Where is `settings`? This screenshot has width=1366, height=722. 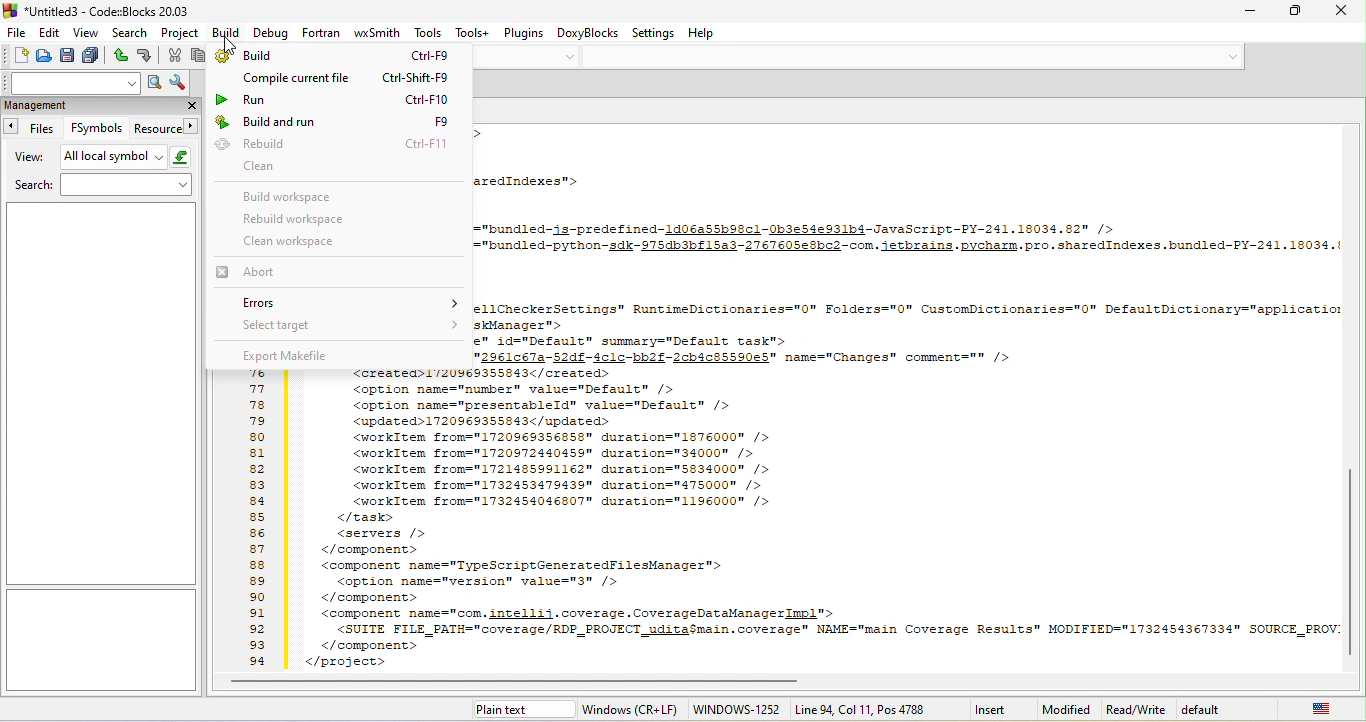
settings is located at coordinates (654, 33).